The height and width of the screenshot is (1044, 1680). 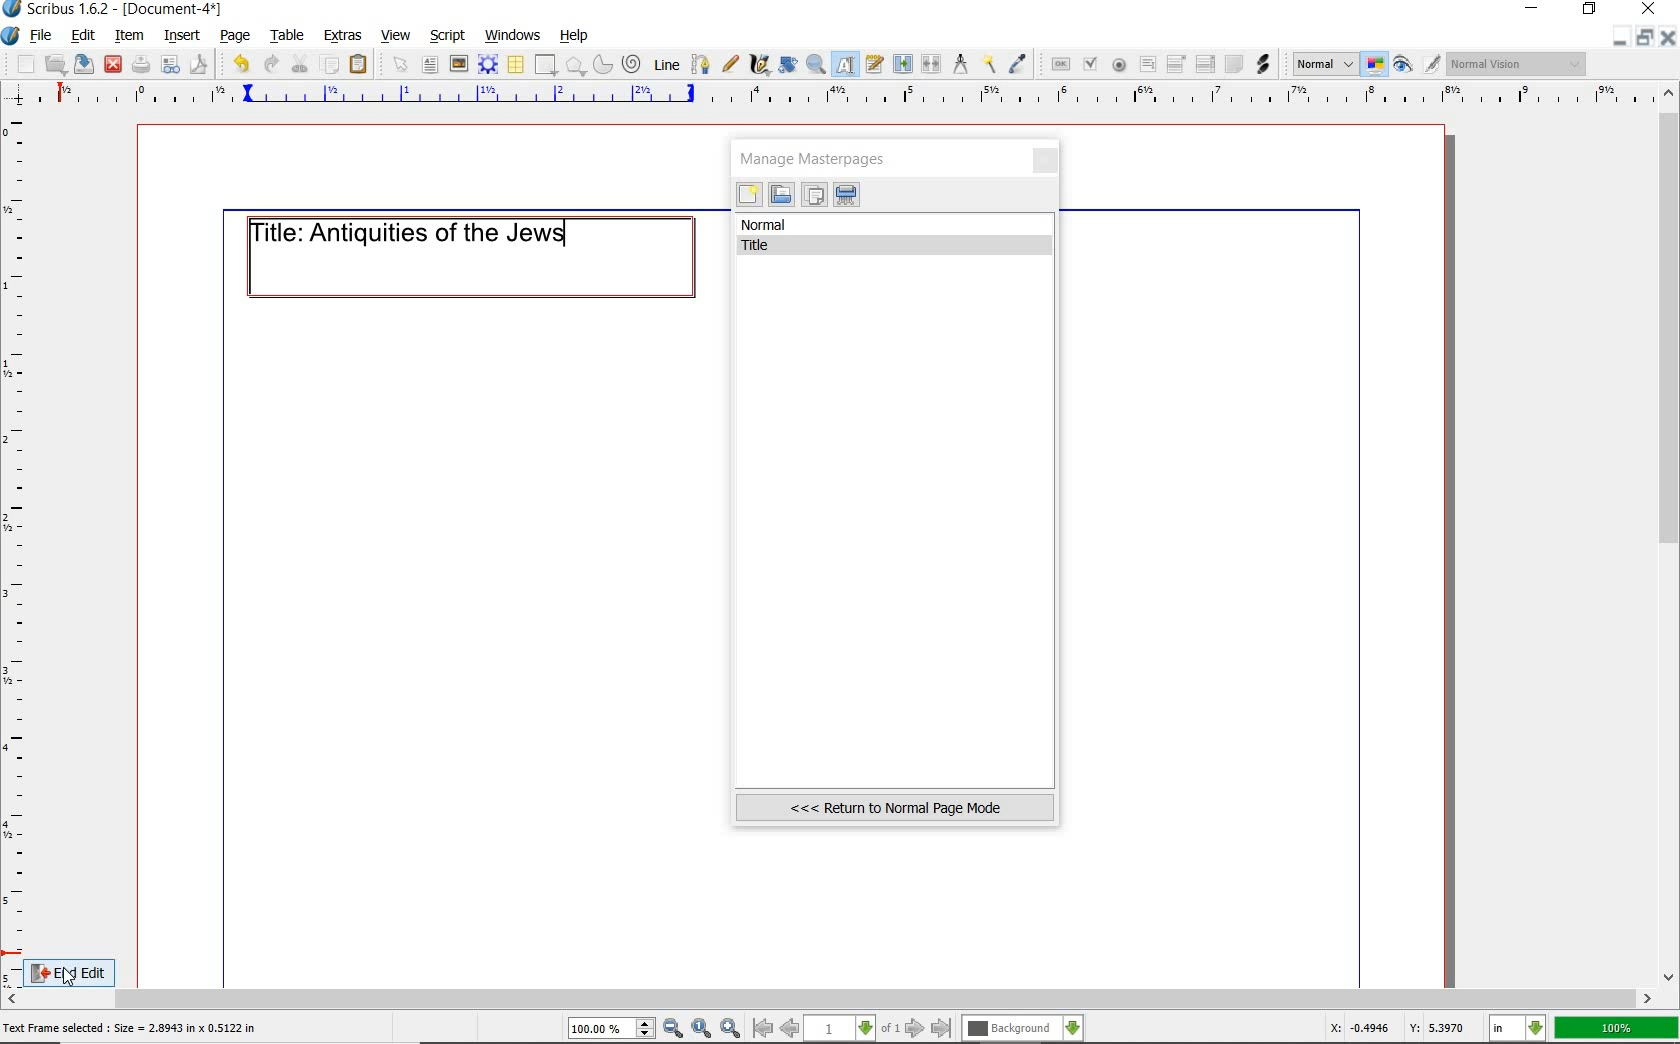 What do you see at coordinates (876, 66) in the screenshot?
I see `edit text with story editor` at bounding box center [876, 66].